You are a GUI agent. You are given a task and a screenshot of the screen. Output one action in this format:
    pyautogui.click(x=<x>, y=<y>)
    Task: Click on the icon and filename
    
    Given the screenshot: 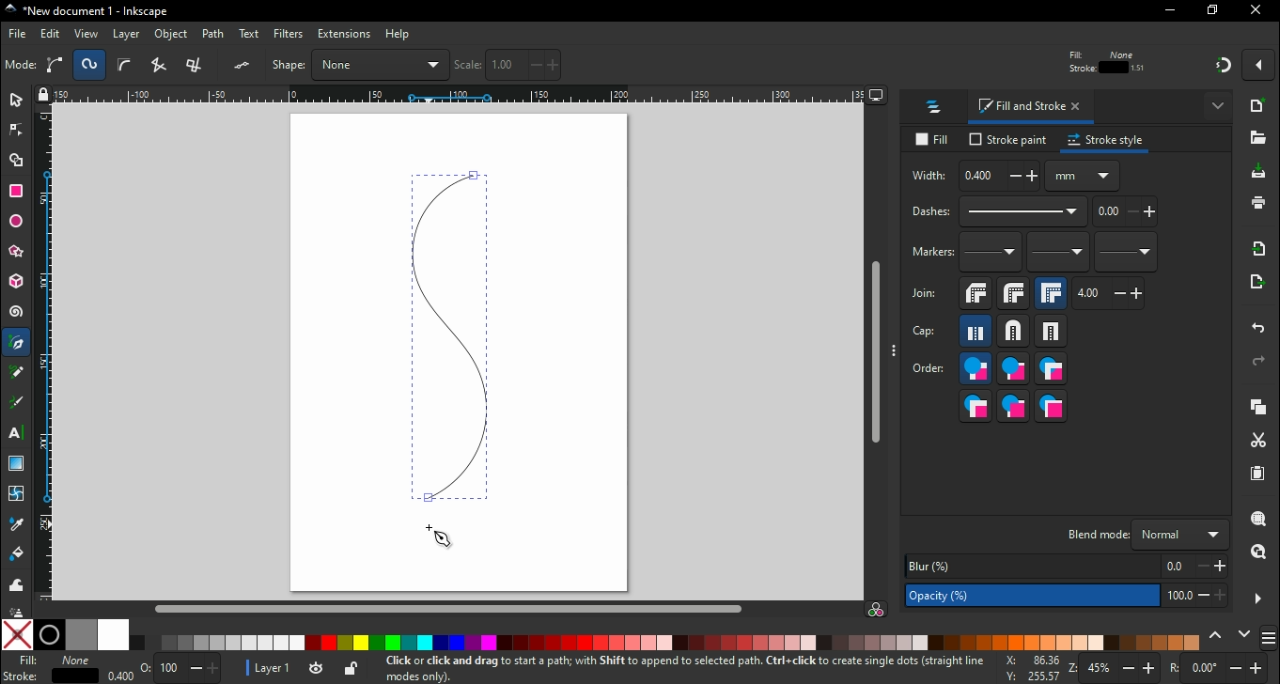 What is the action you would take?
    pyautogui.click(x=84, y=12)
    